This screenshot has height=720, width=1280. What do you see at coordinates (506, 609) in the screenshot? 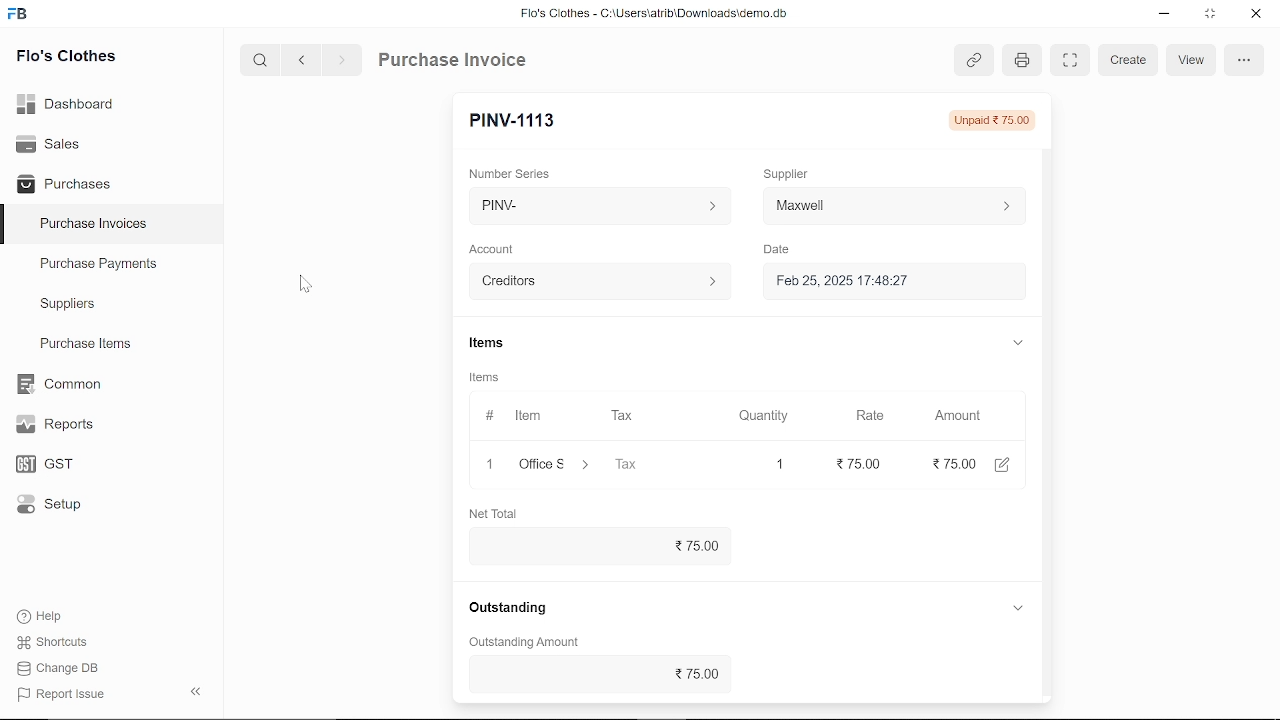
I see `Outstanding` at bounding box center [506, 609].